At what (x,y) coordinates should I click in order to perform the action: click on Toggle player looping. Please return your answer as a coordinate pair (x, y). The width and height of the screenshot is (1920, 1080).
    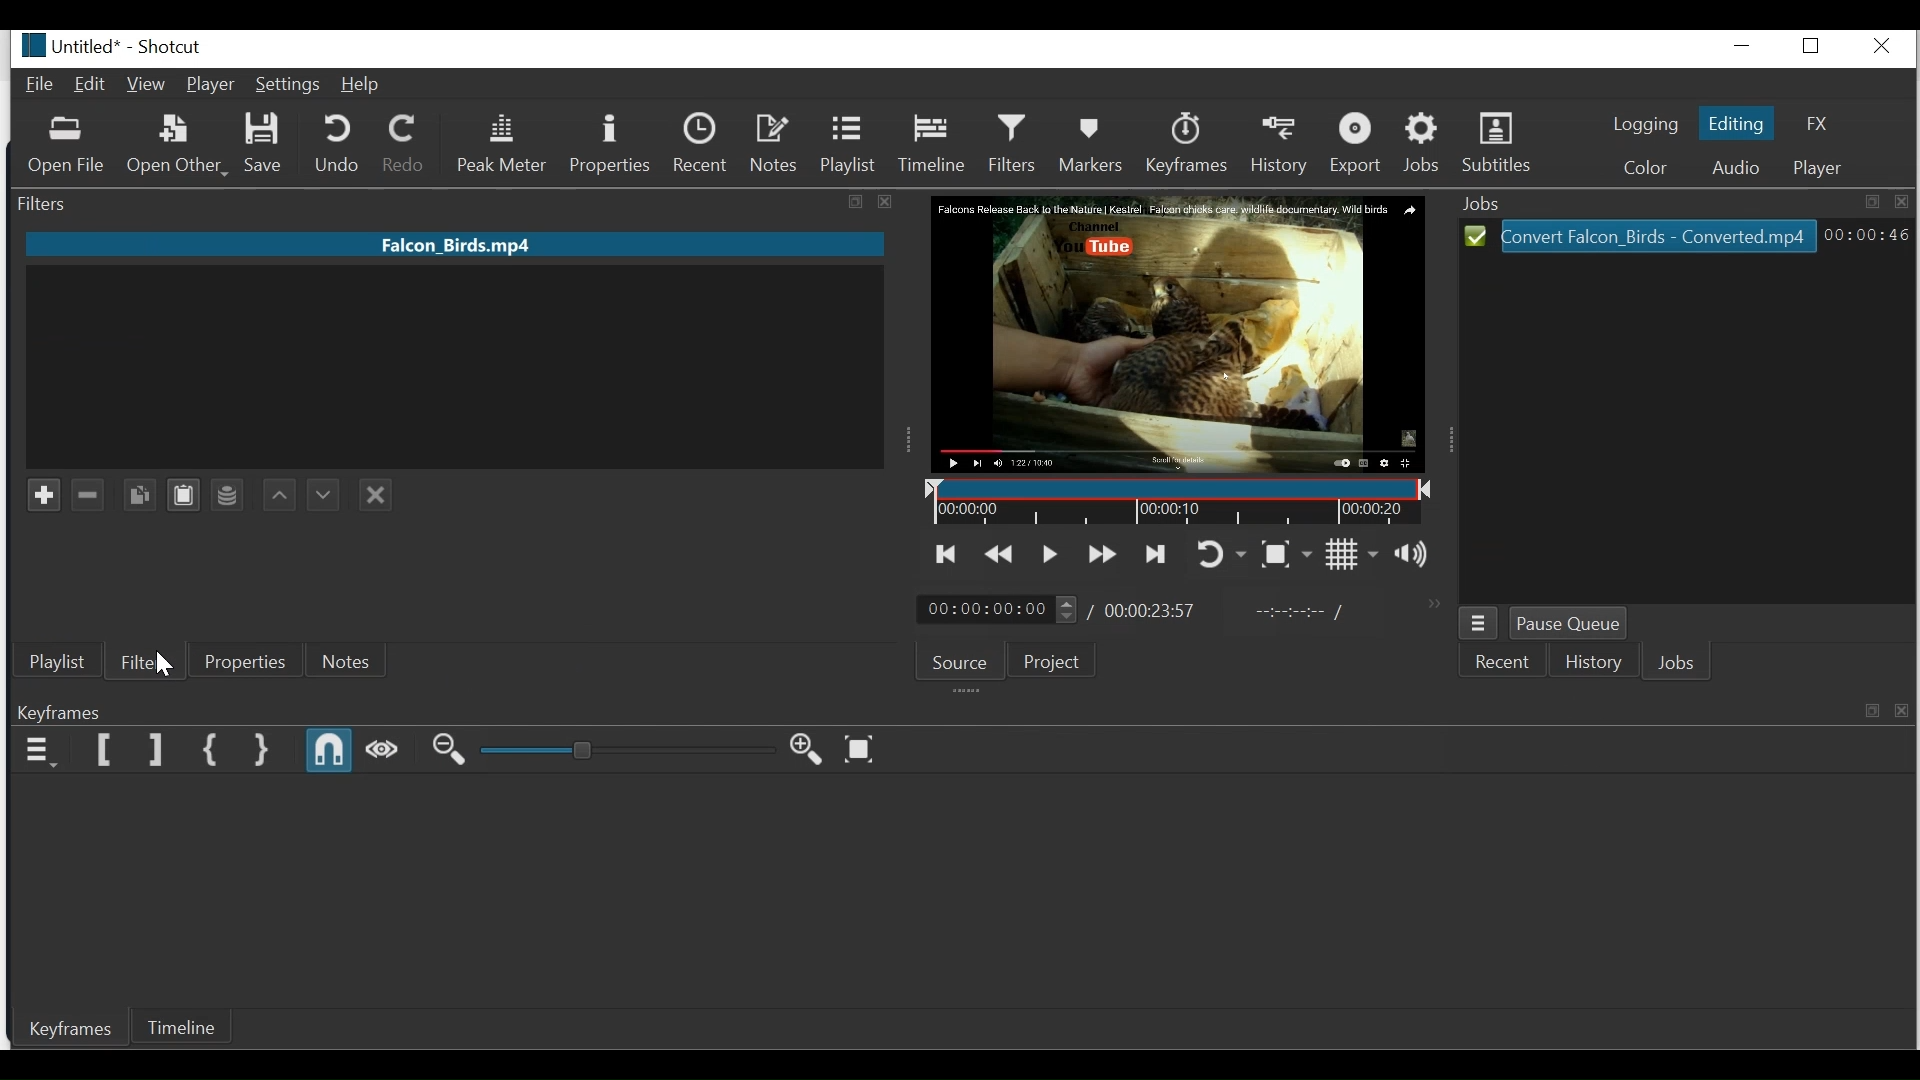
    Looking at the image, I should click on (1221, 556).